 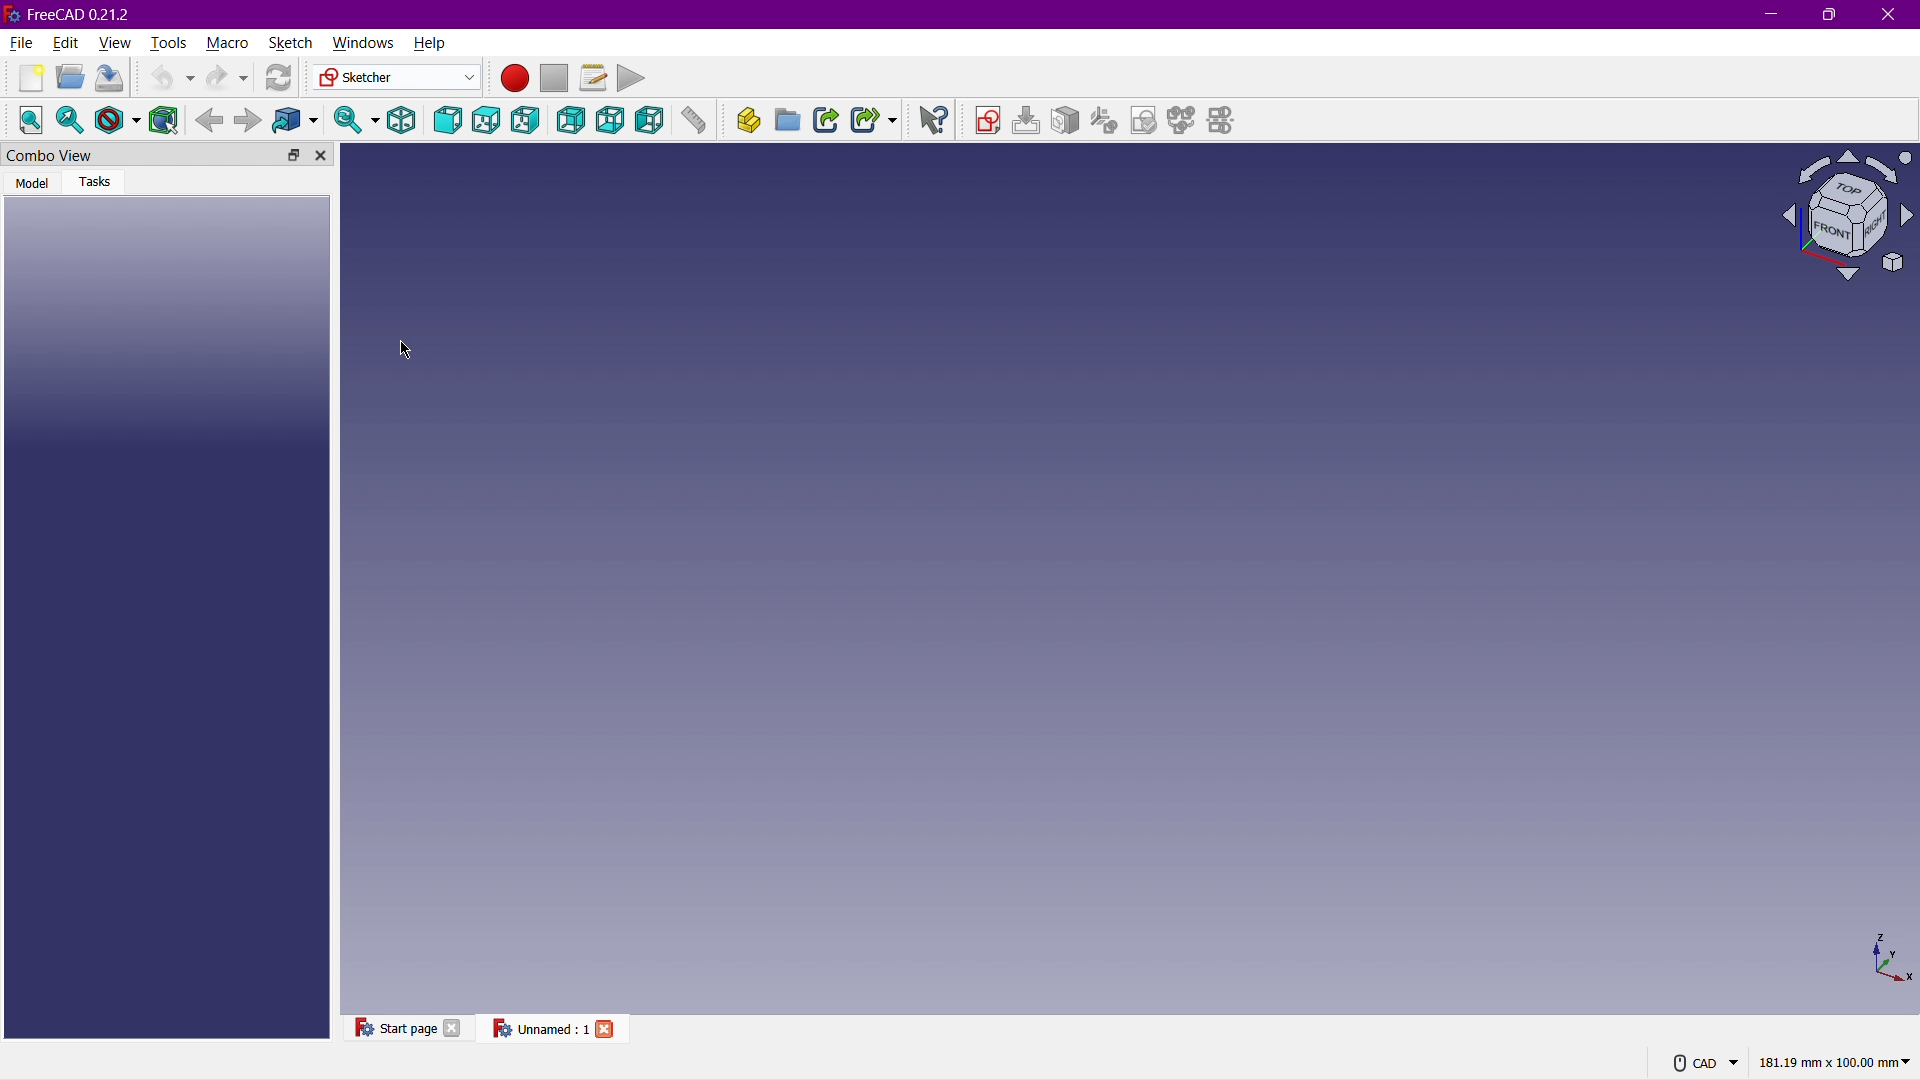 I want to click on Refresh, so click(x=276, y=77).